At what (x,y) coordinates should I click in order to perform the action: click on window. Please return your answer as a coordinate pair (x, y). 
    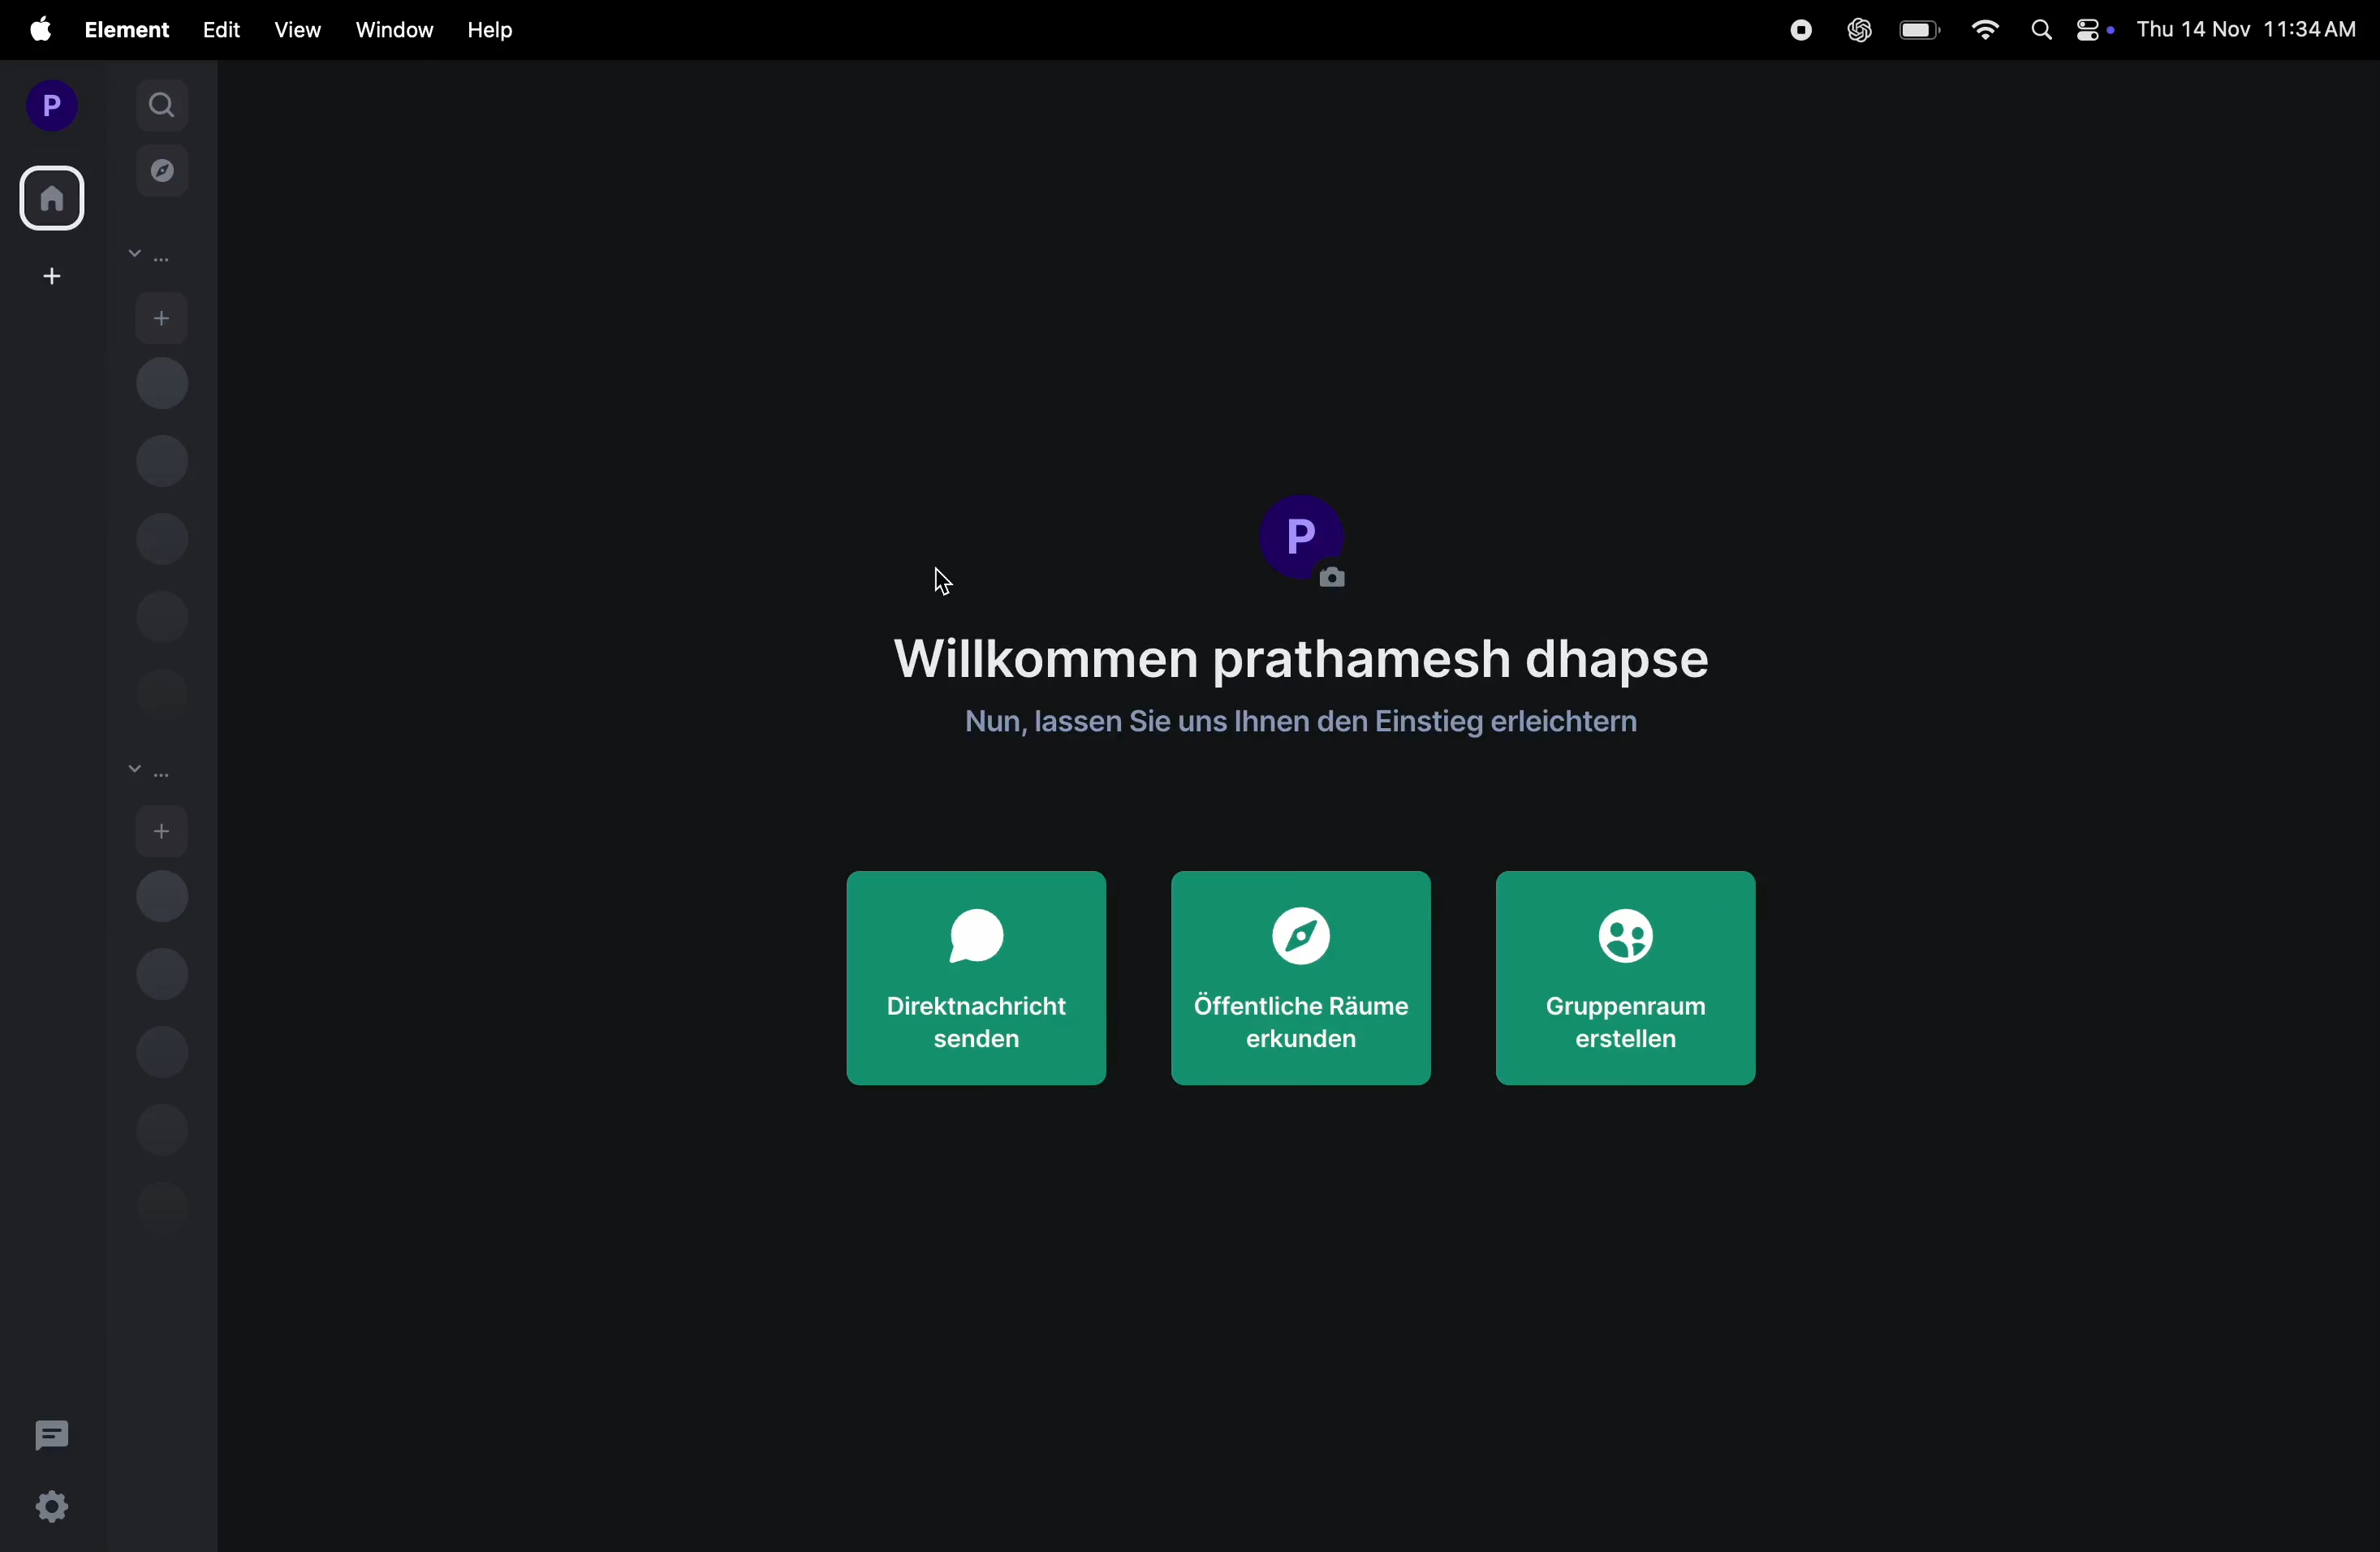
    Looking at the image, I should click on (387, 31).